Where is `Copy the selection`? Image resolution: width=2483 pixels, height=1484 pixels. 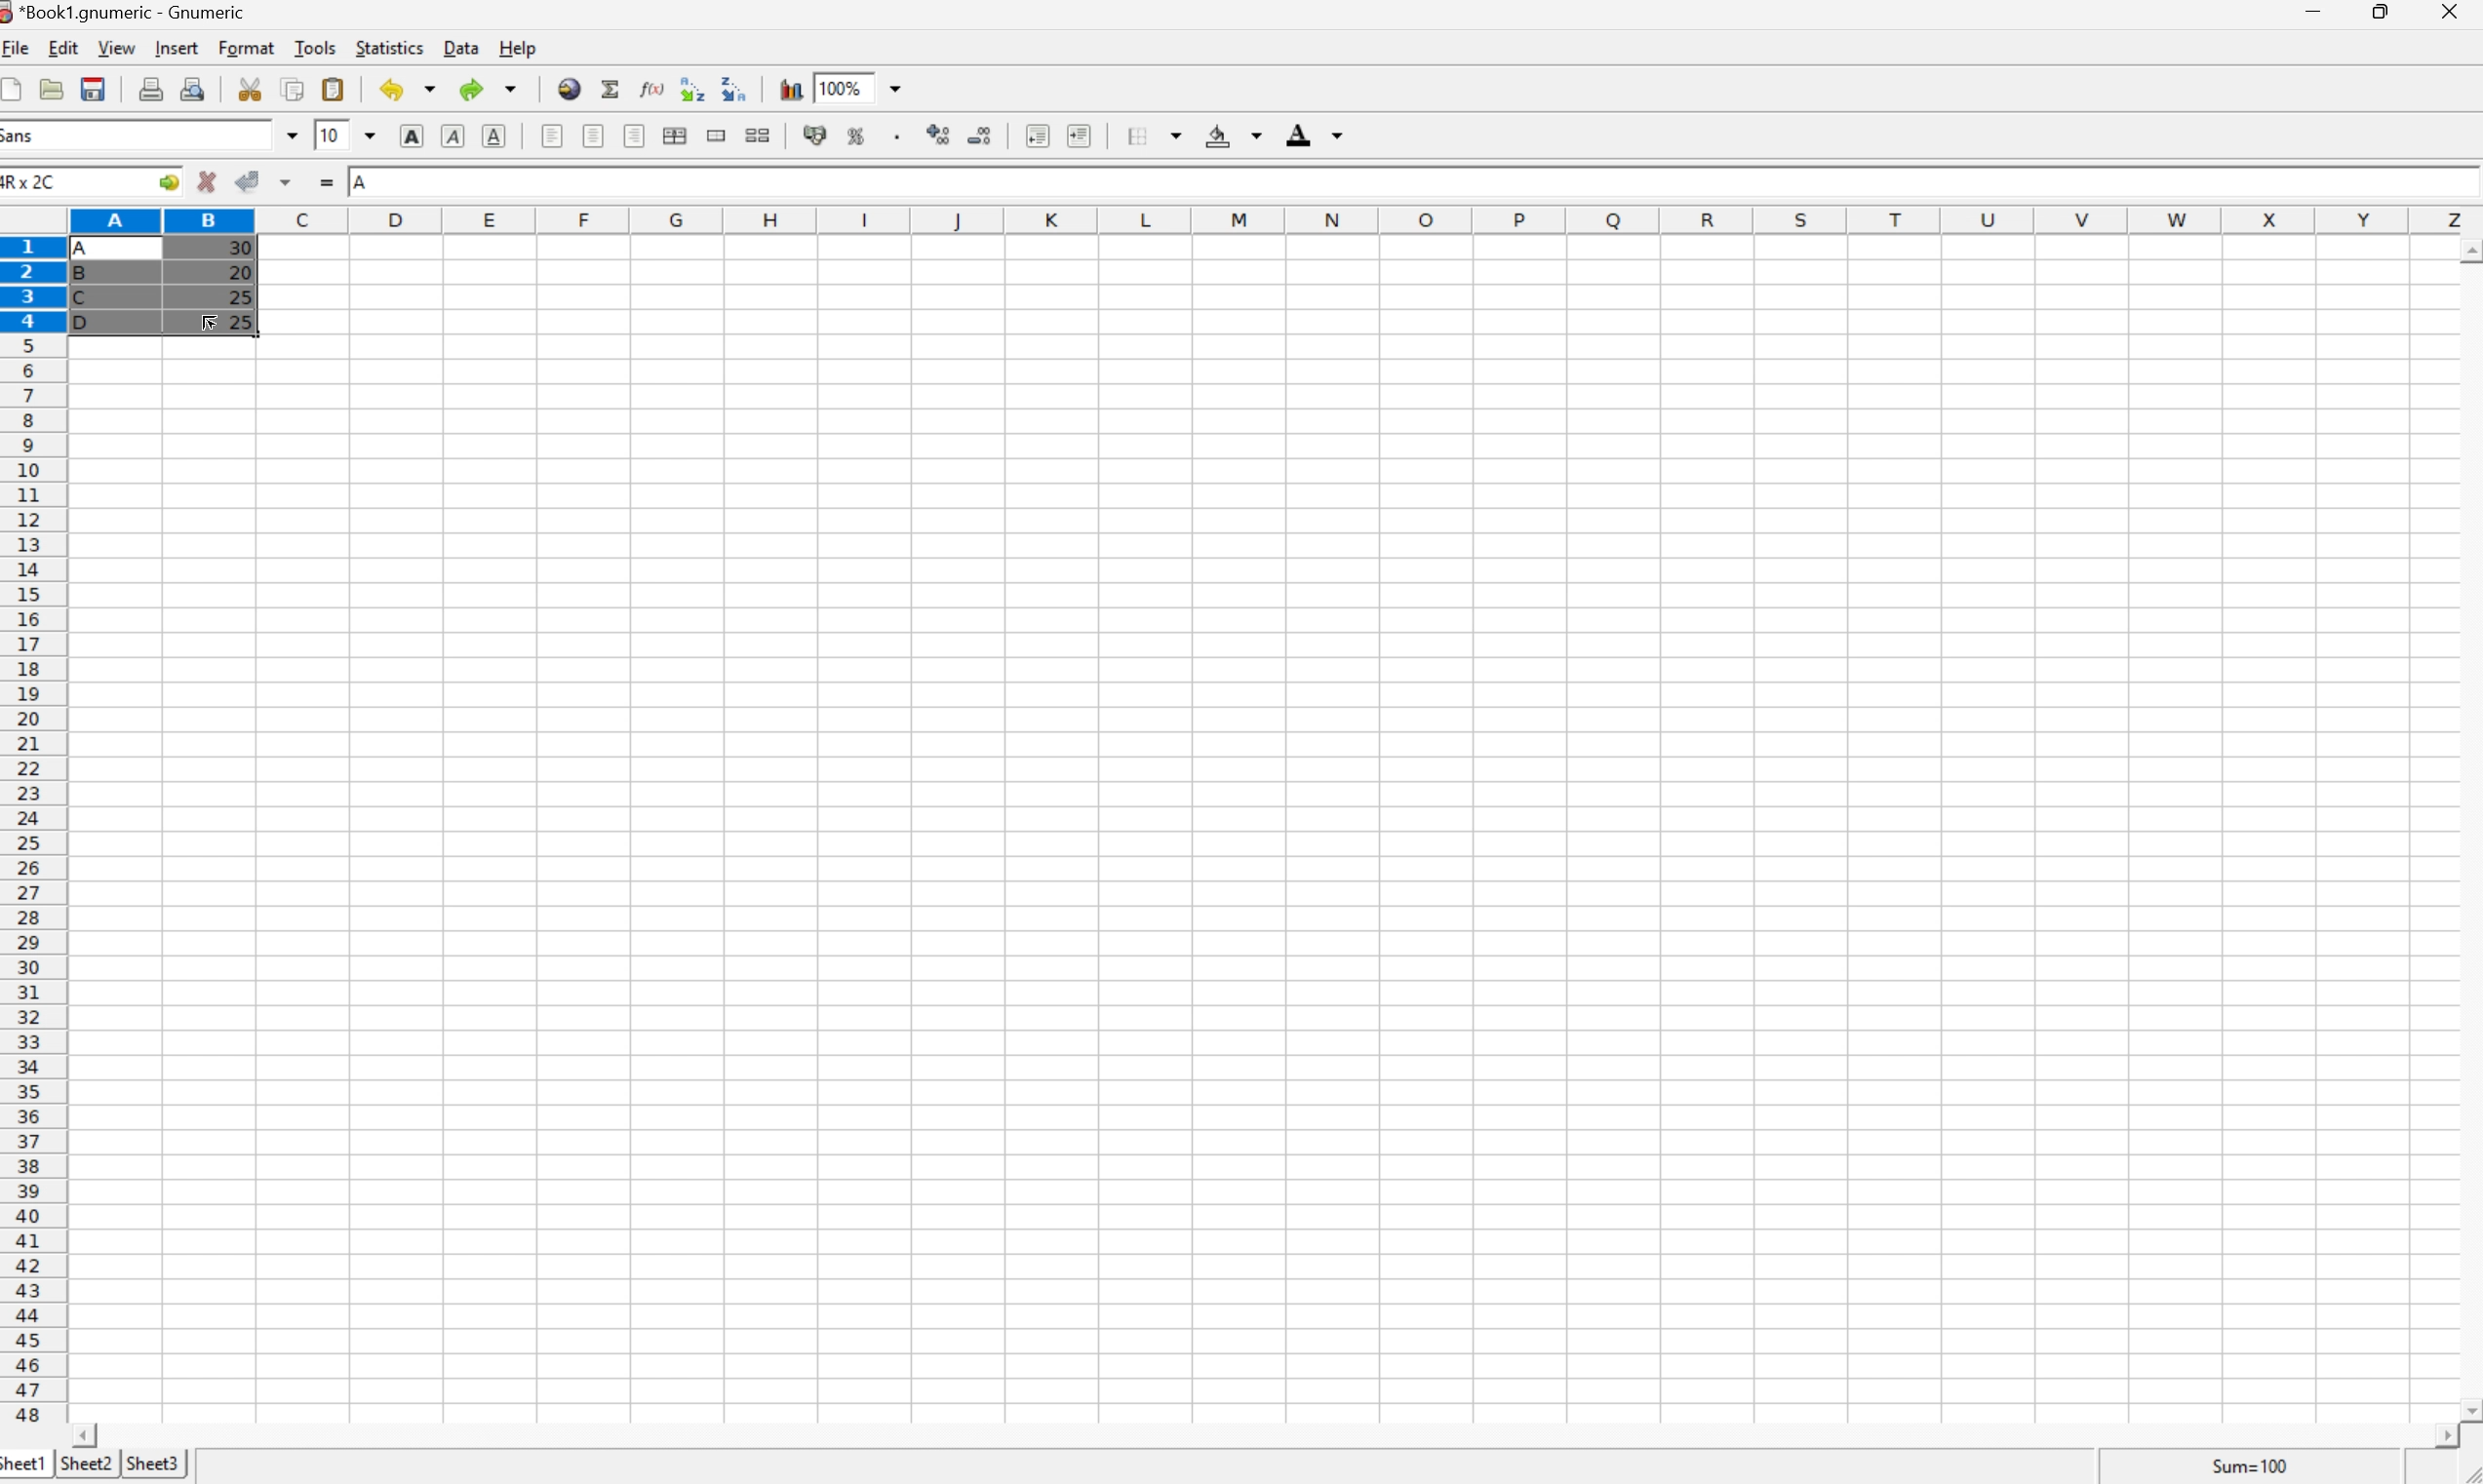 Copy the selection is located at coordinates (293, 91).